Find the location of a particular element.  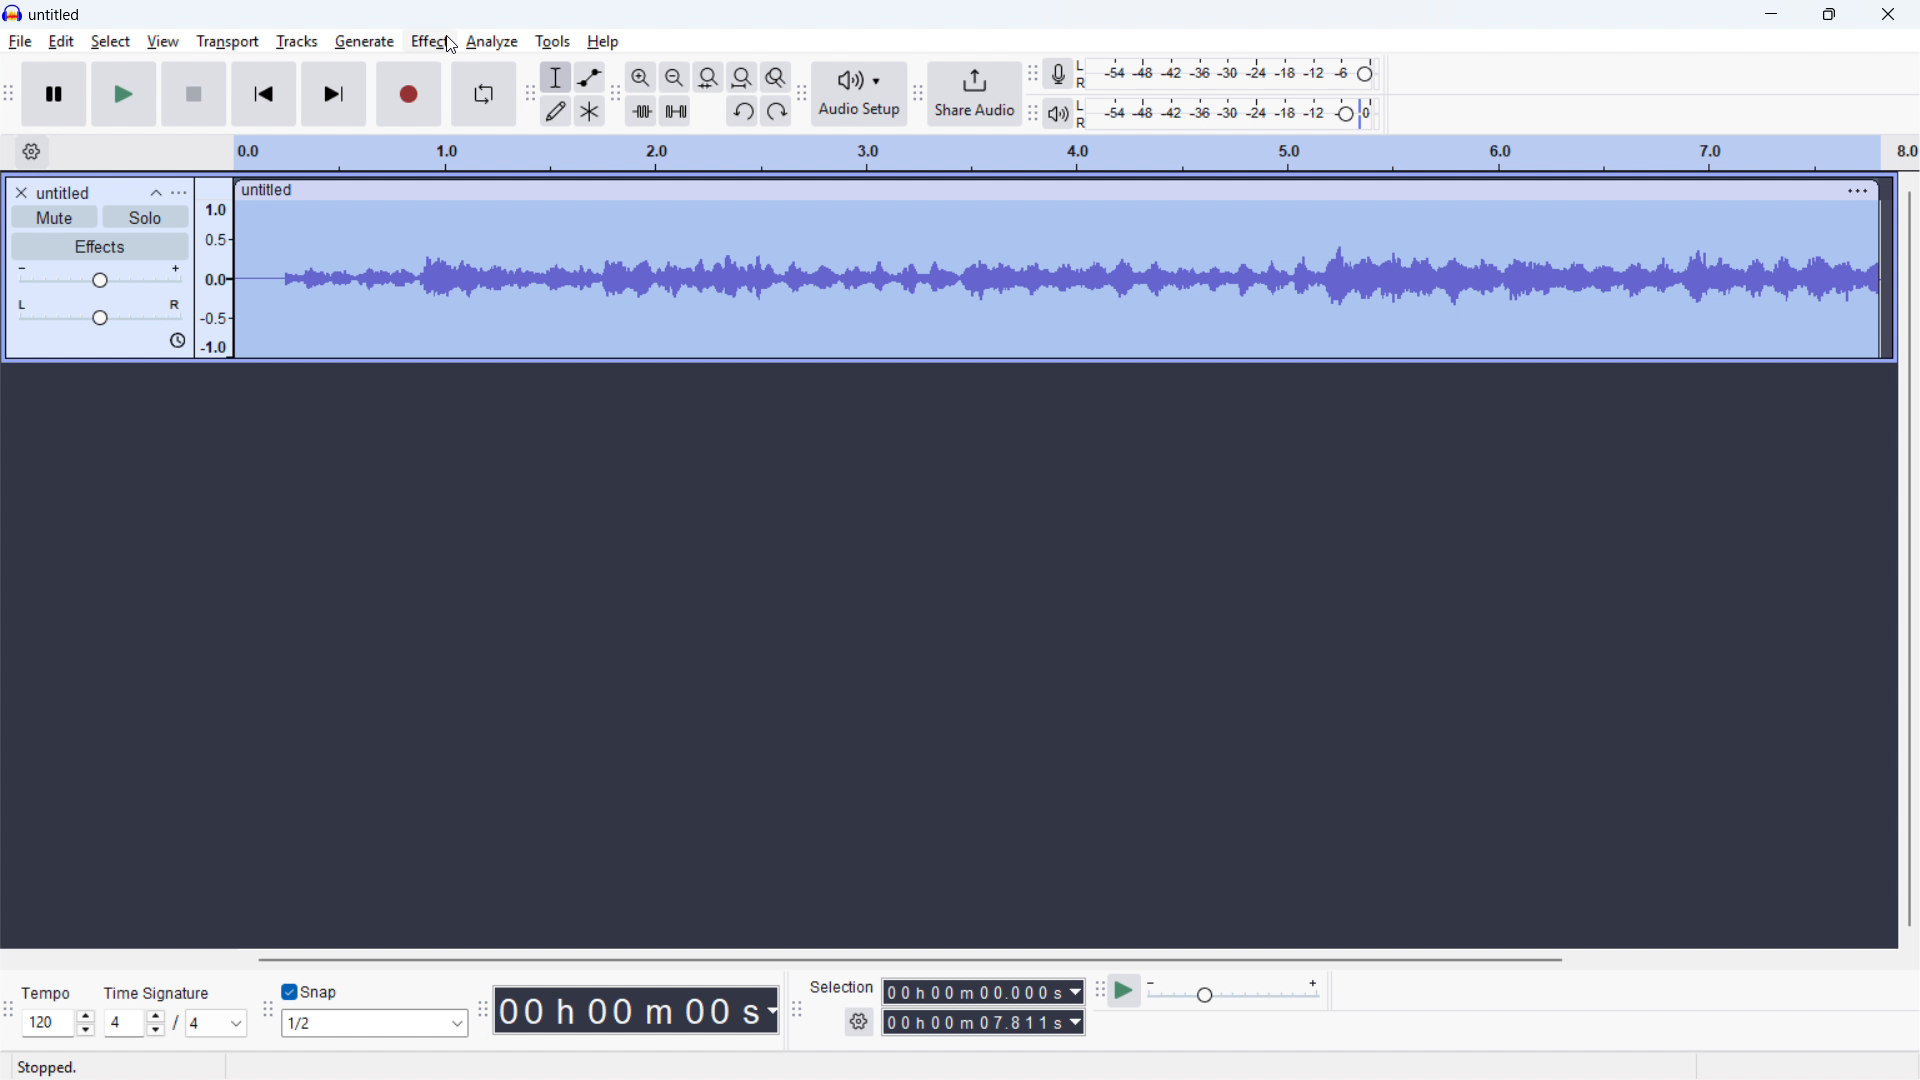

mute is located at coordinates (55, 217).